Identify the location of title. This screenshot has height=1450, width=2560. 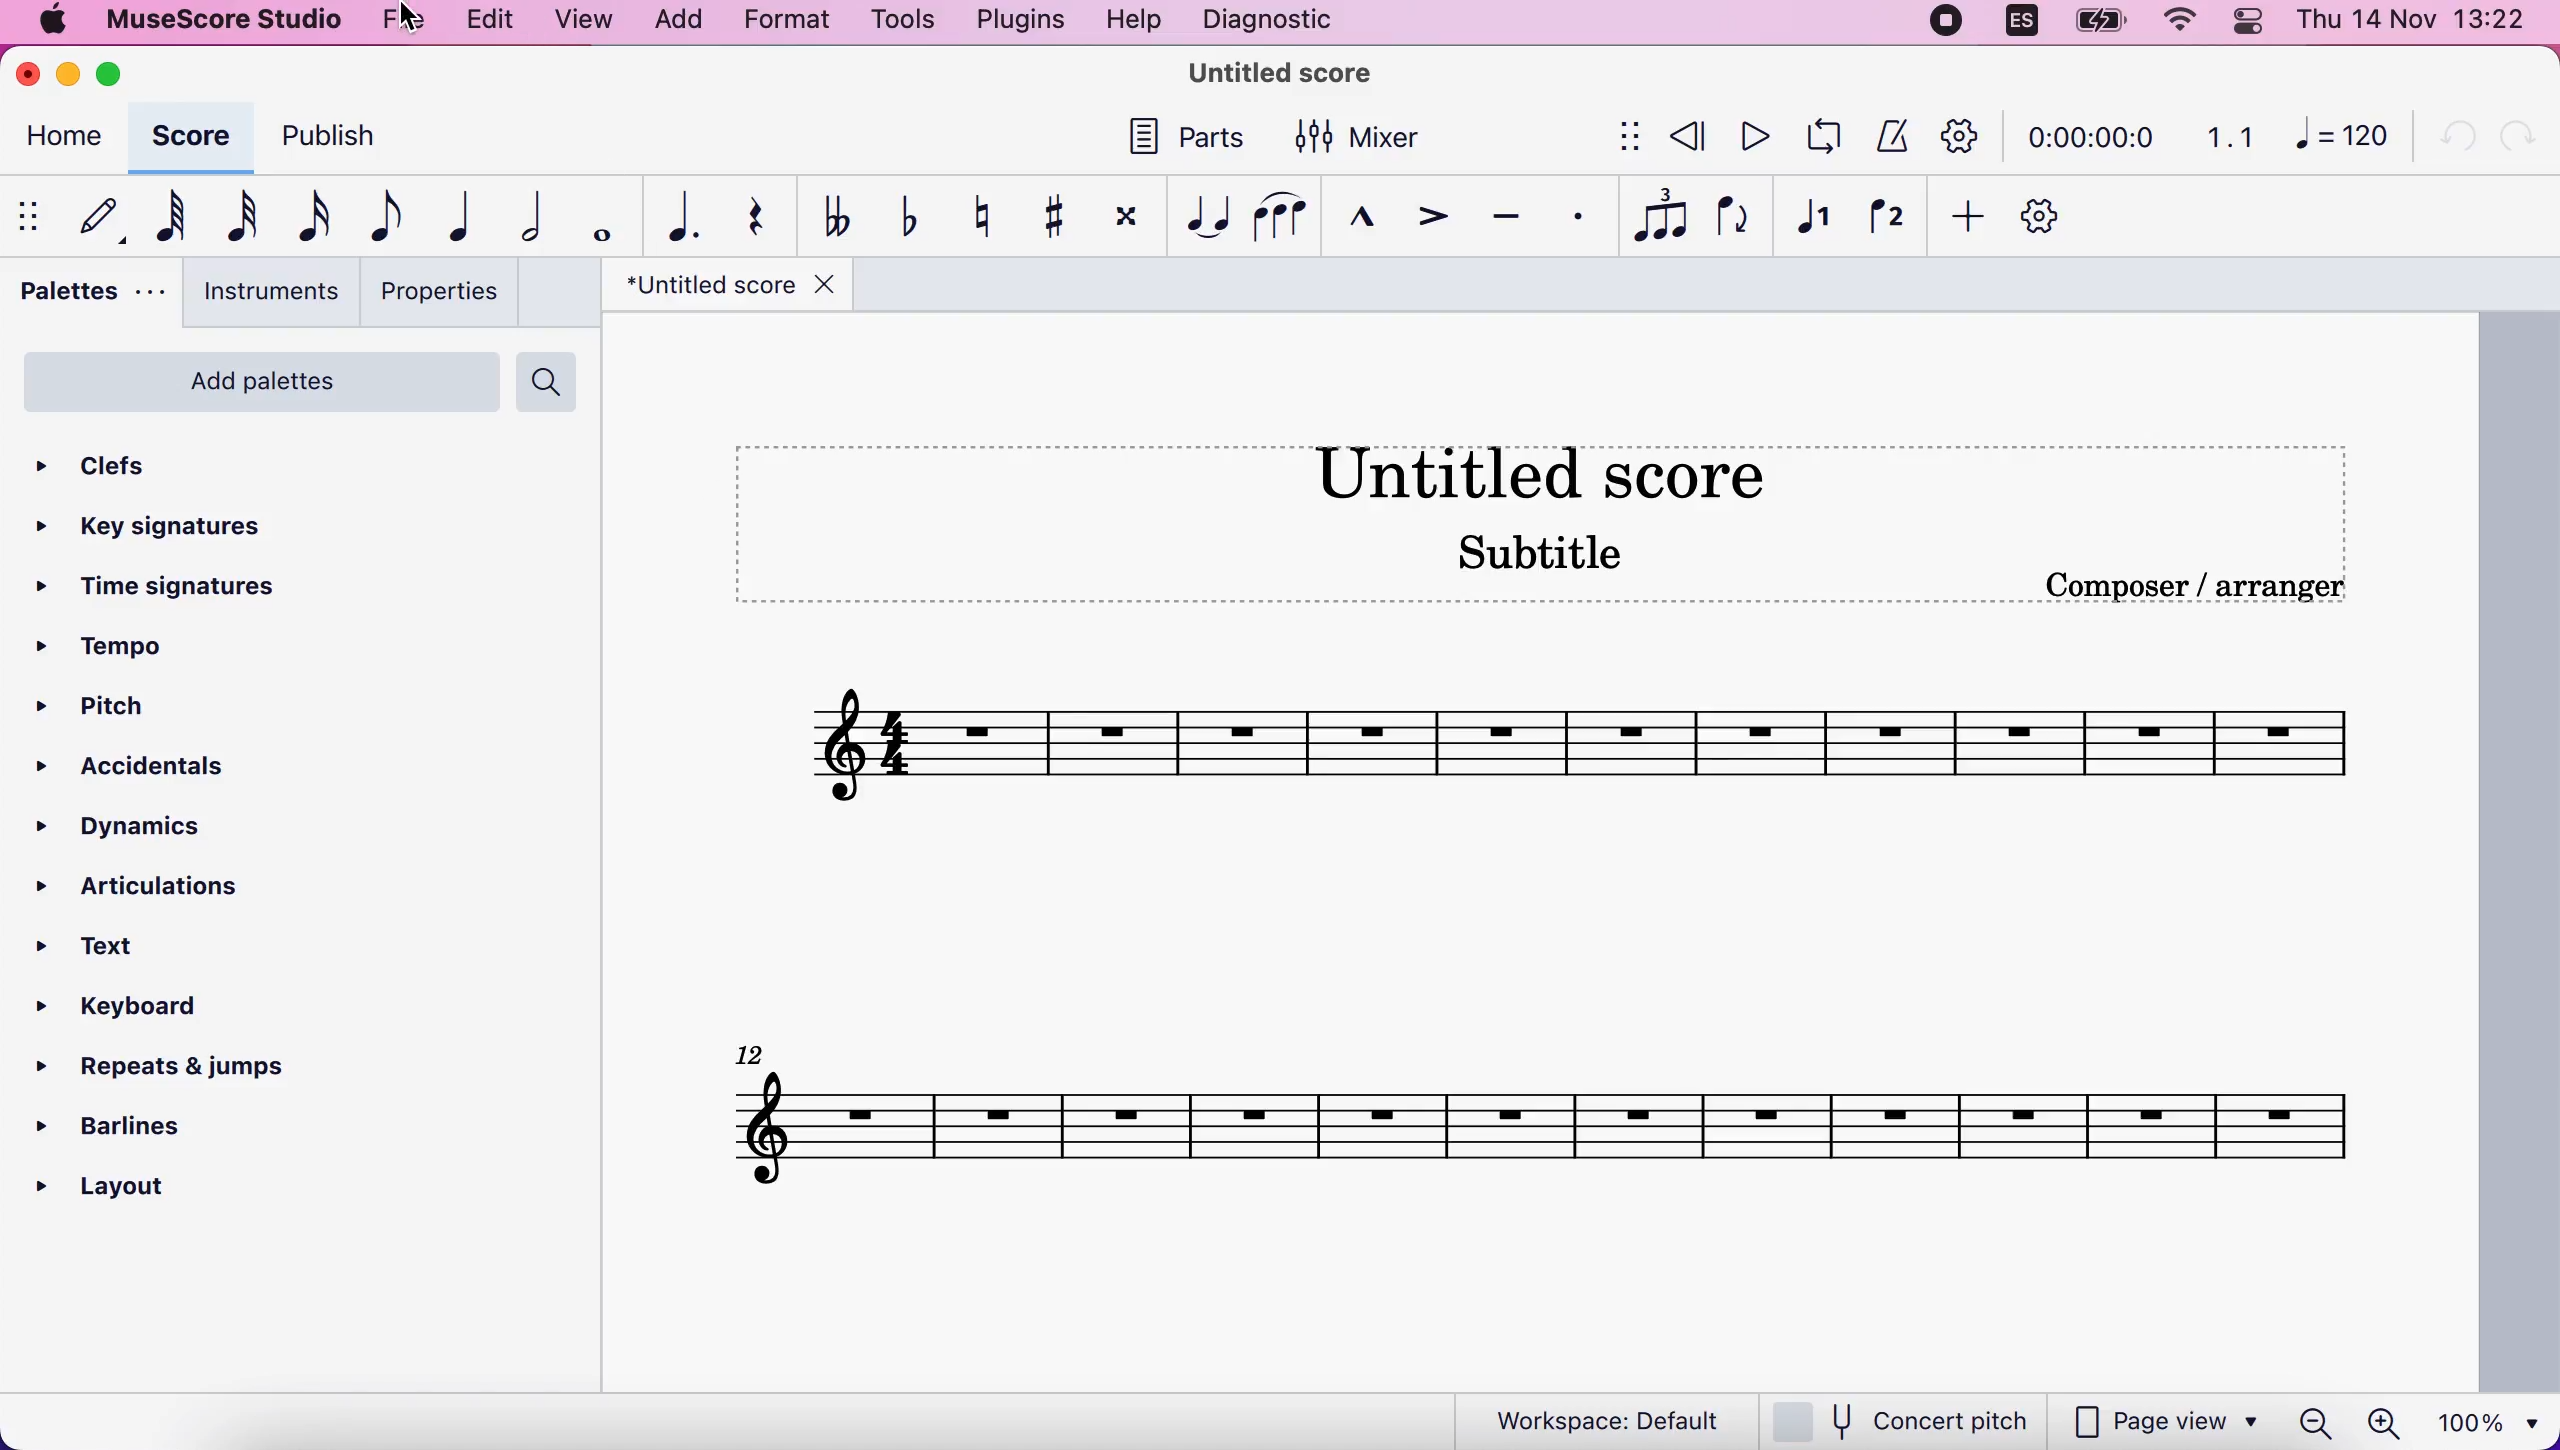
(728, 289).